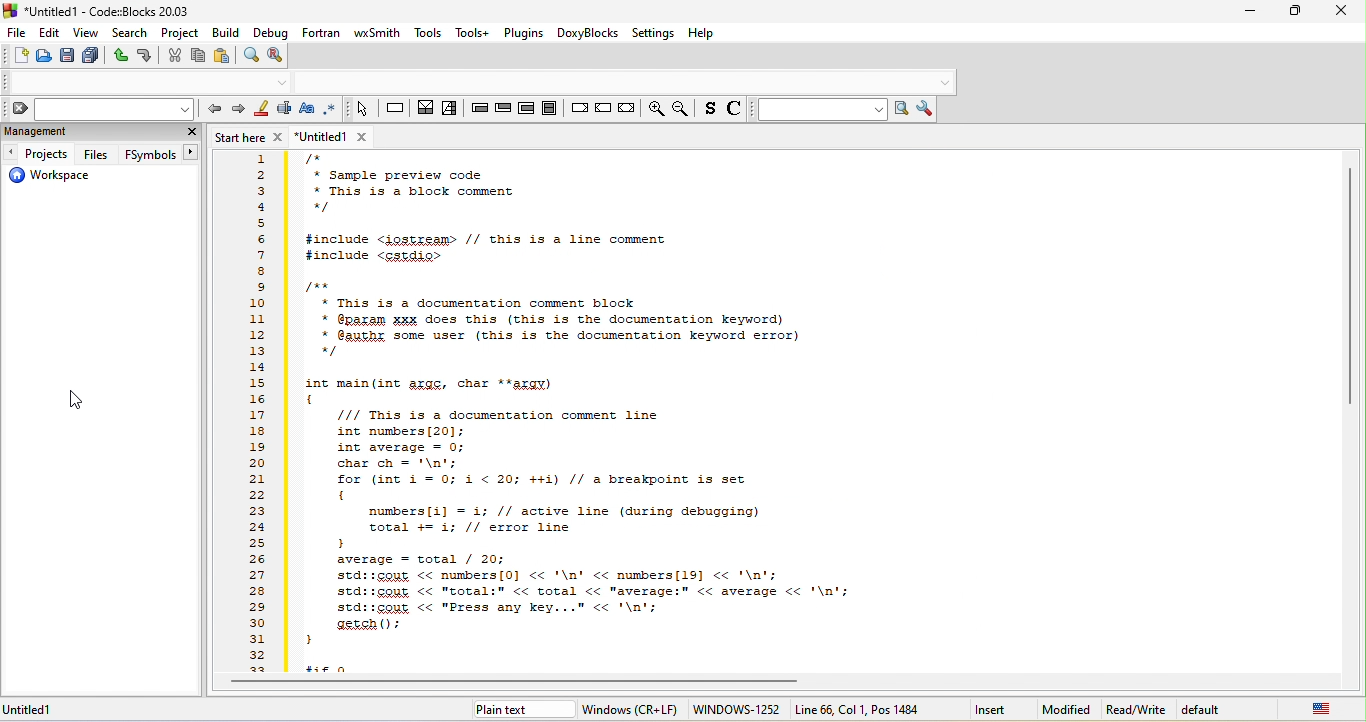 The image size is (1366, 722). I want to click on search, so click(130, 32).